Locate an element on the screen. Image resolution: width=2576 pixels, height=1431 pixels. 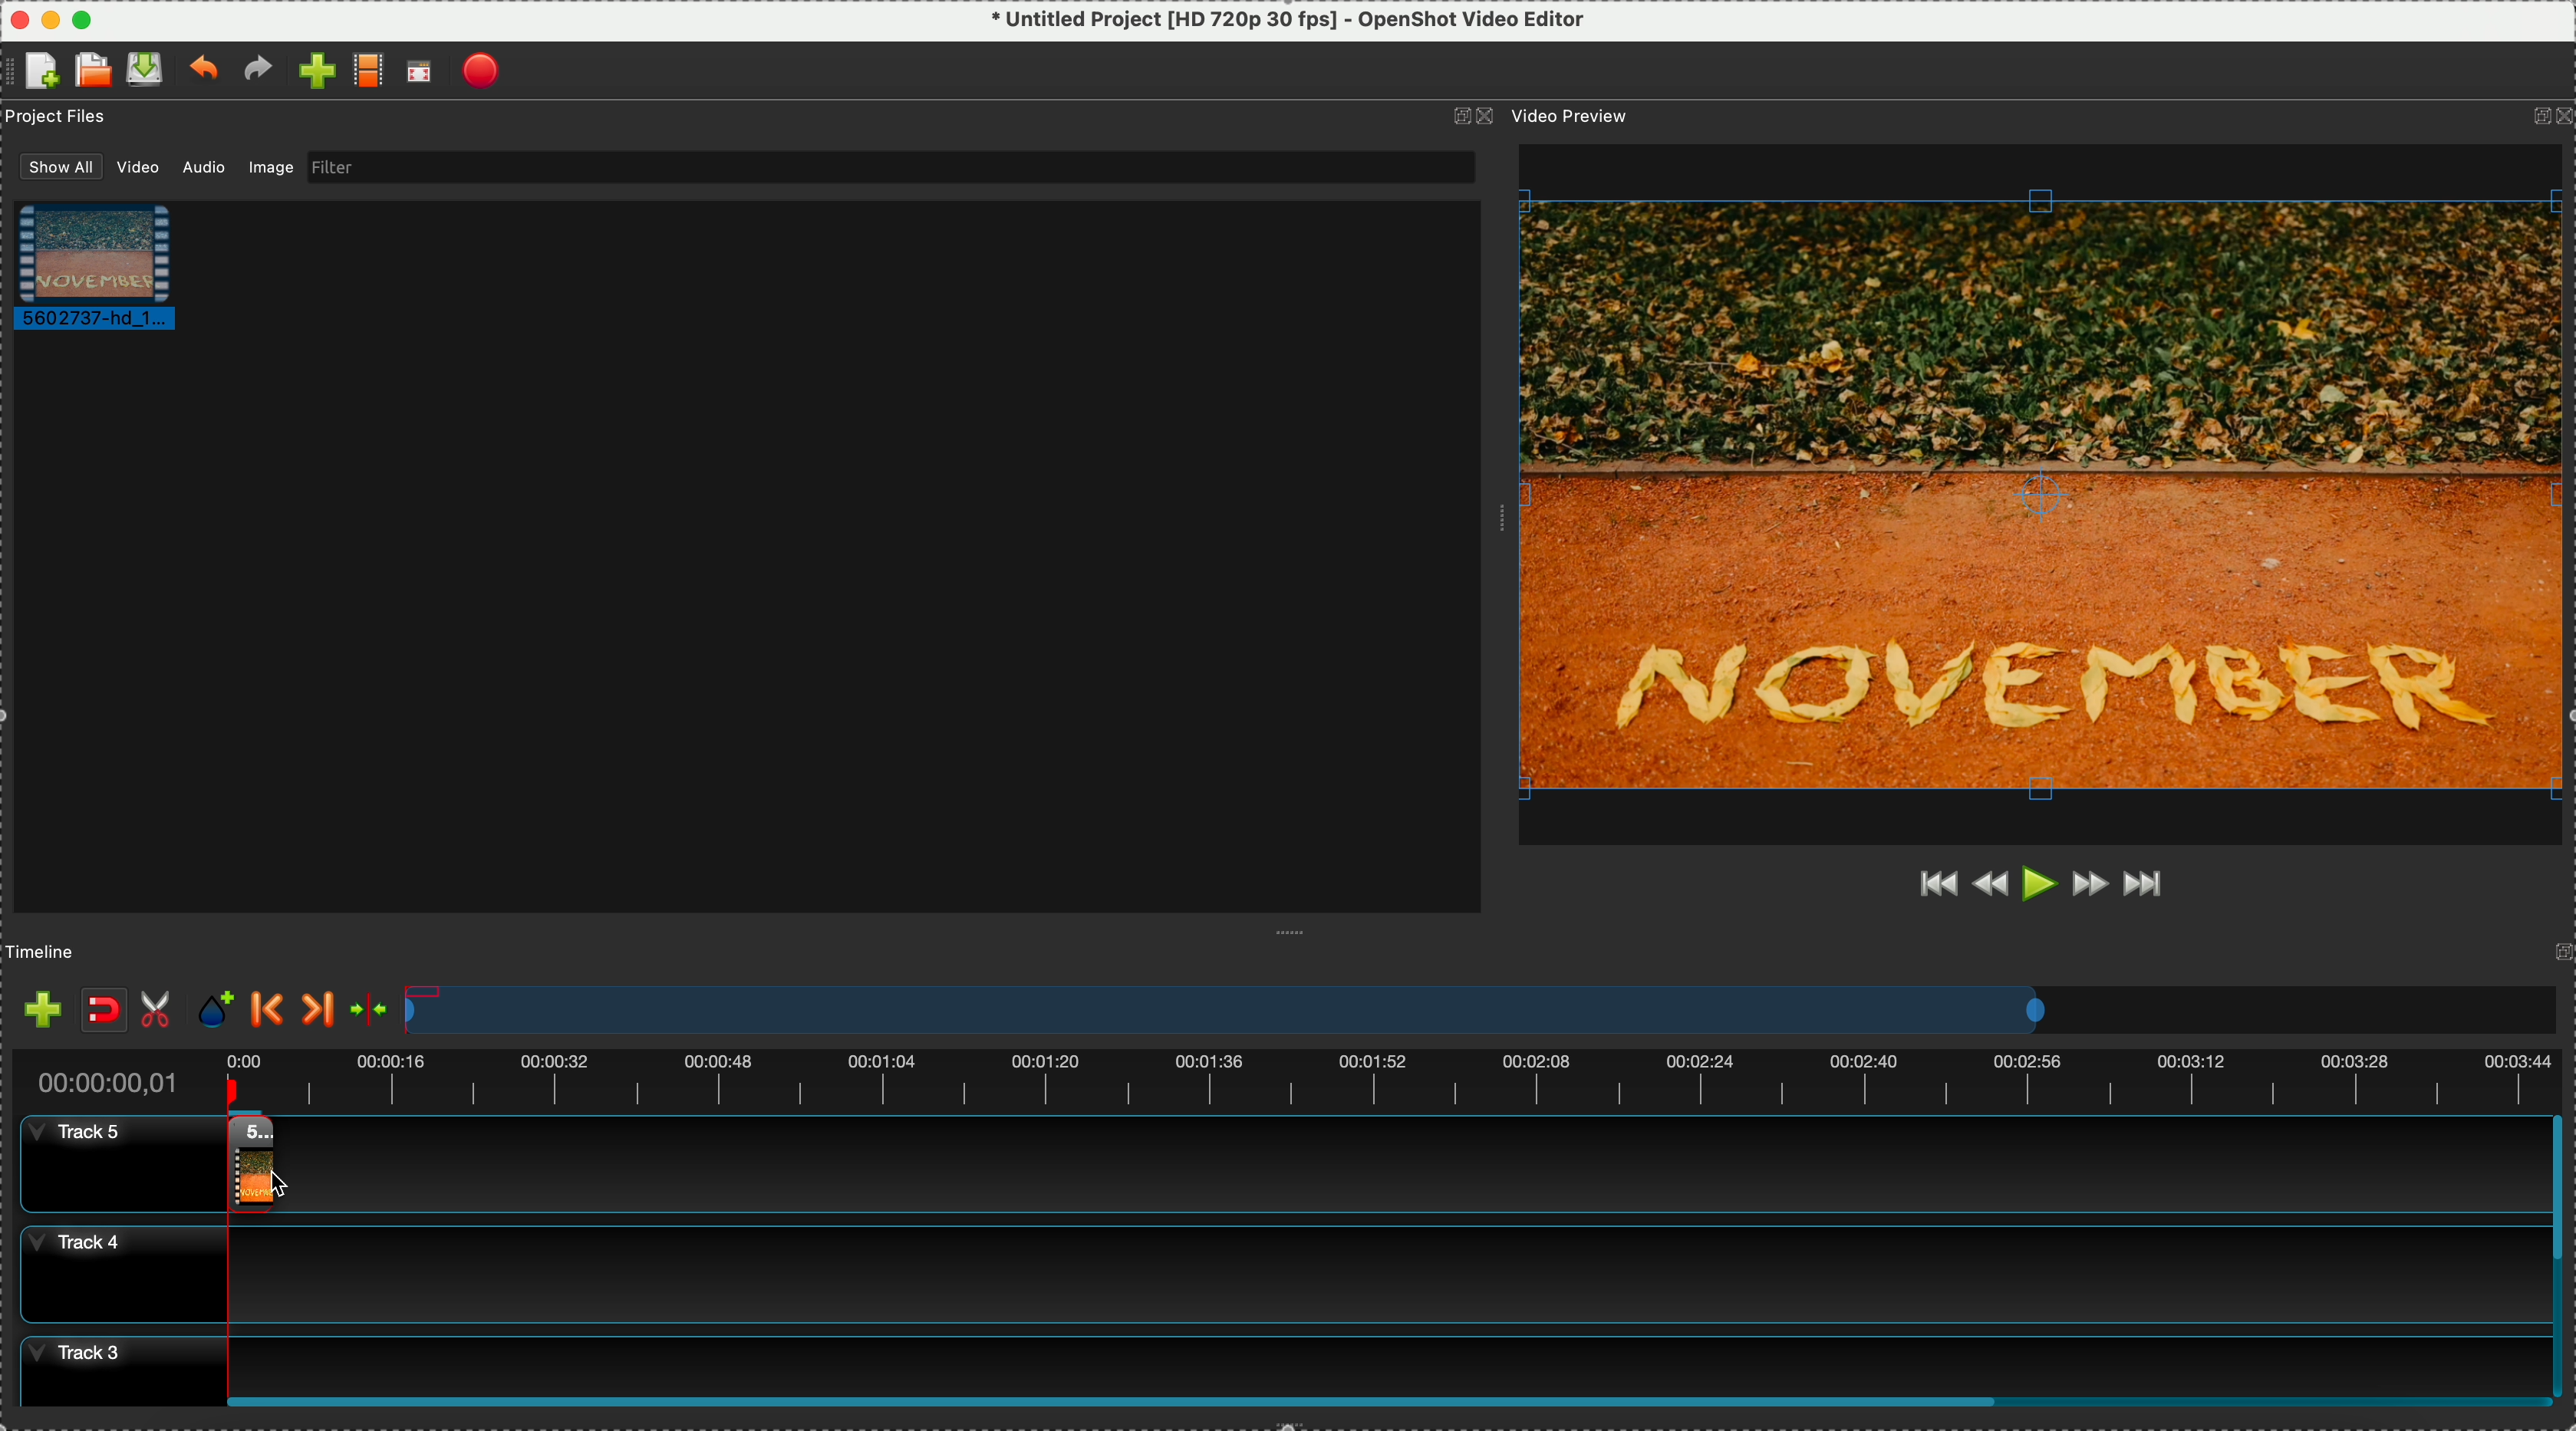
next marker is located at coordinates (320, 1009).